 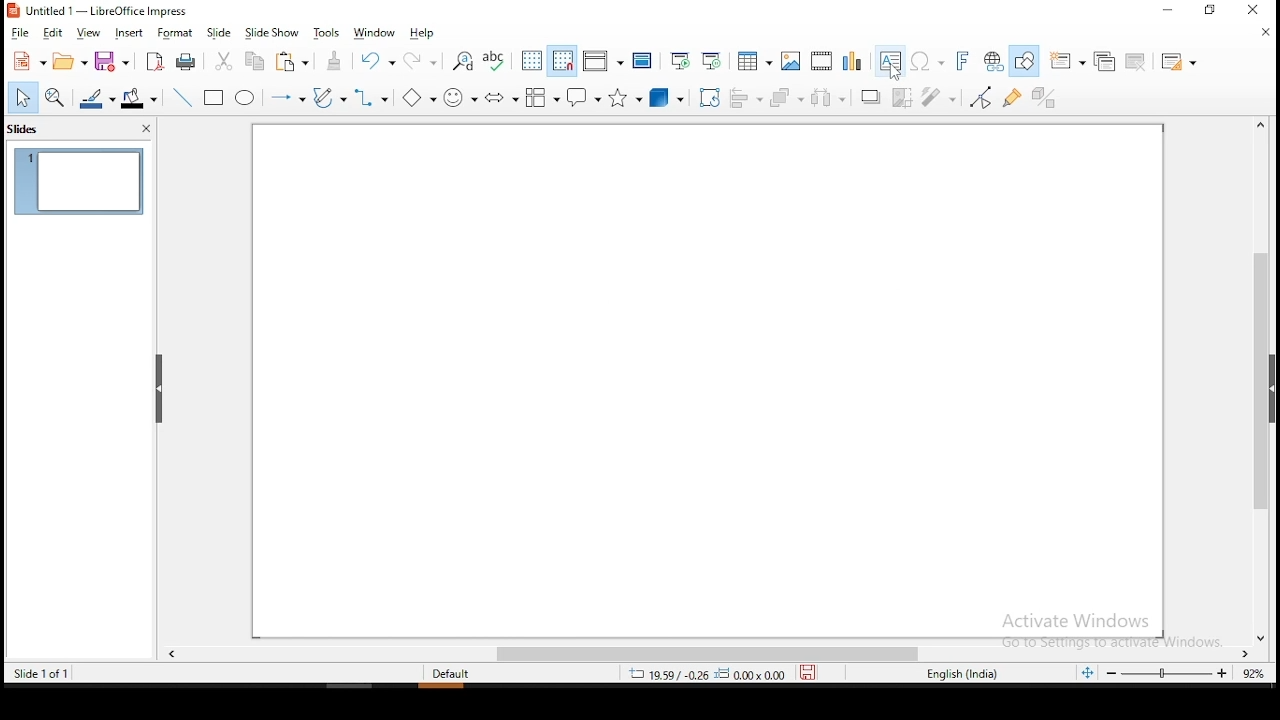 What do you see at coordinates (821, 61) in the screenshot?
I see `insert audio or video` at bounding box center [821, 61].